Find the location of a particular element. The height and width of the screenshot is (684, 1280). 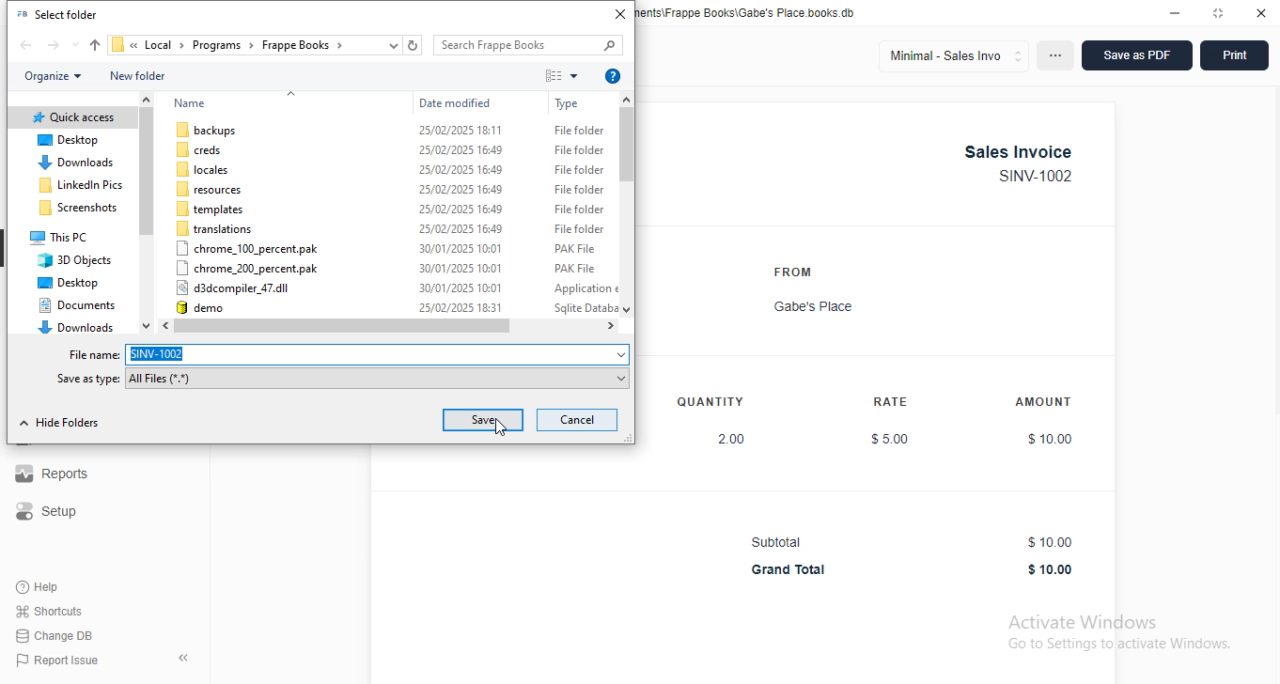

$10.00 is located at coordinates (1051, 570).